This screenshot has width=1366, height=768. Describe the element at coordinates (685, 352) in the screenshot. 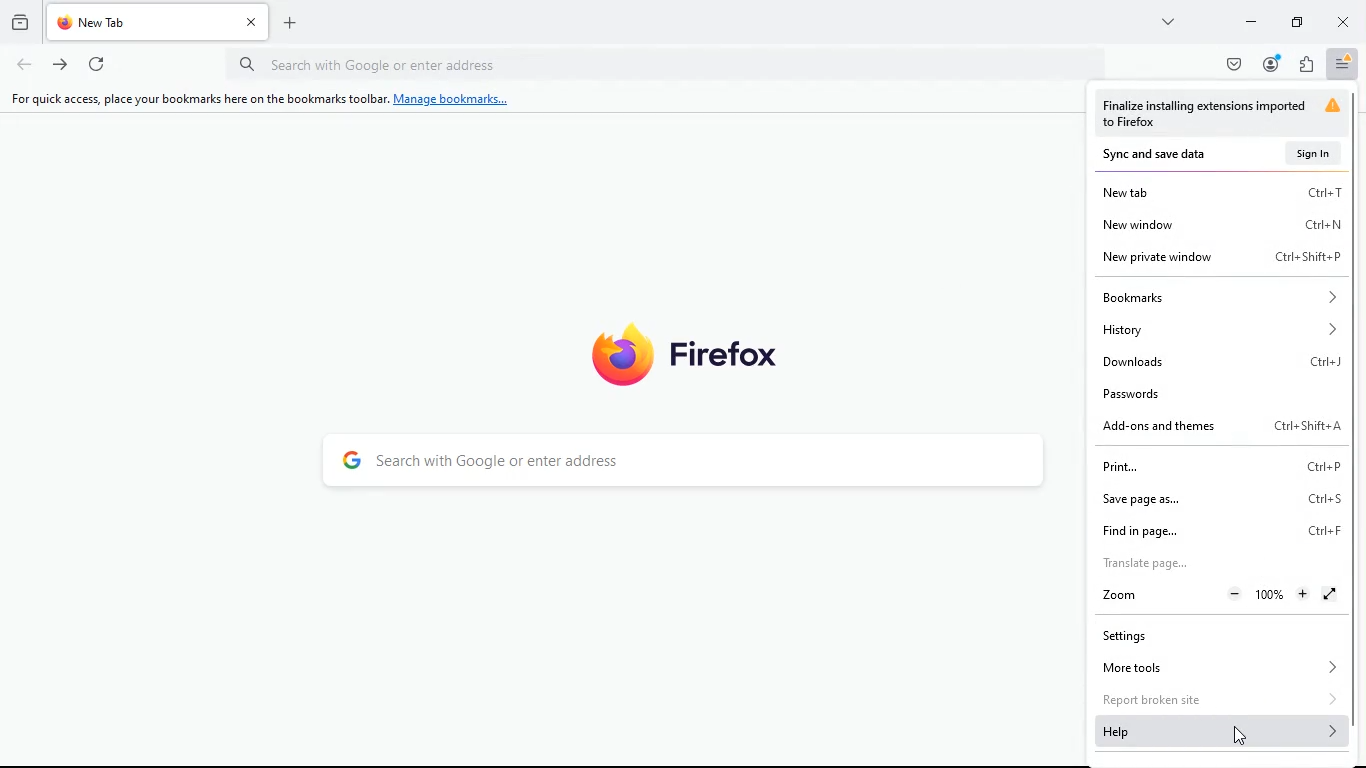

I see `firefox` at that location.